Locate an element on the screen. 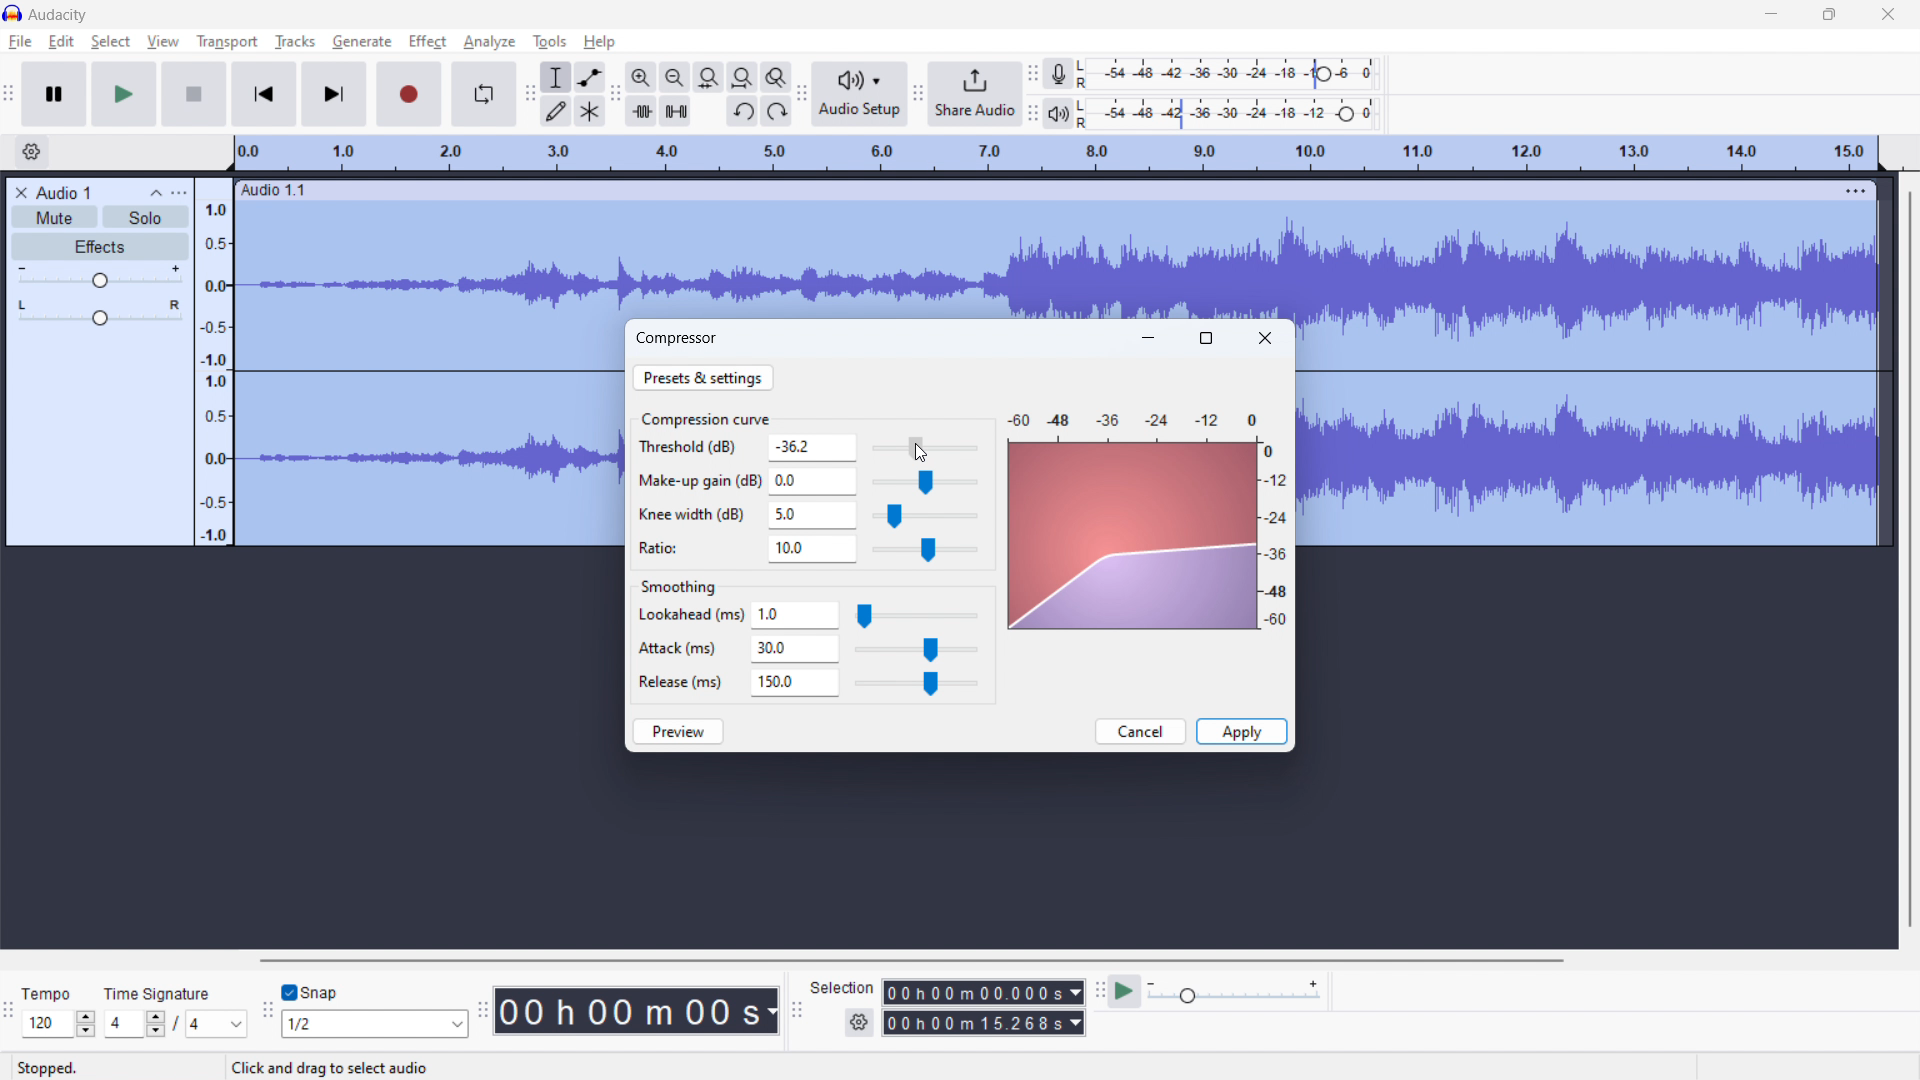  Click and drag to select audio is located at coordinates (320, 1067).